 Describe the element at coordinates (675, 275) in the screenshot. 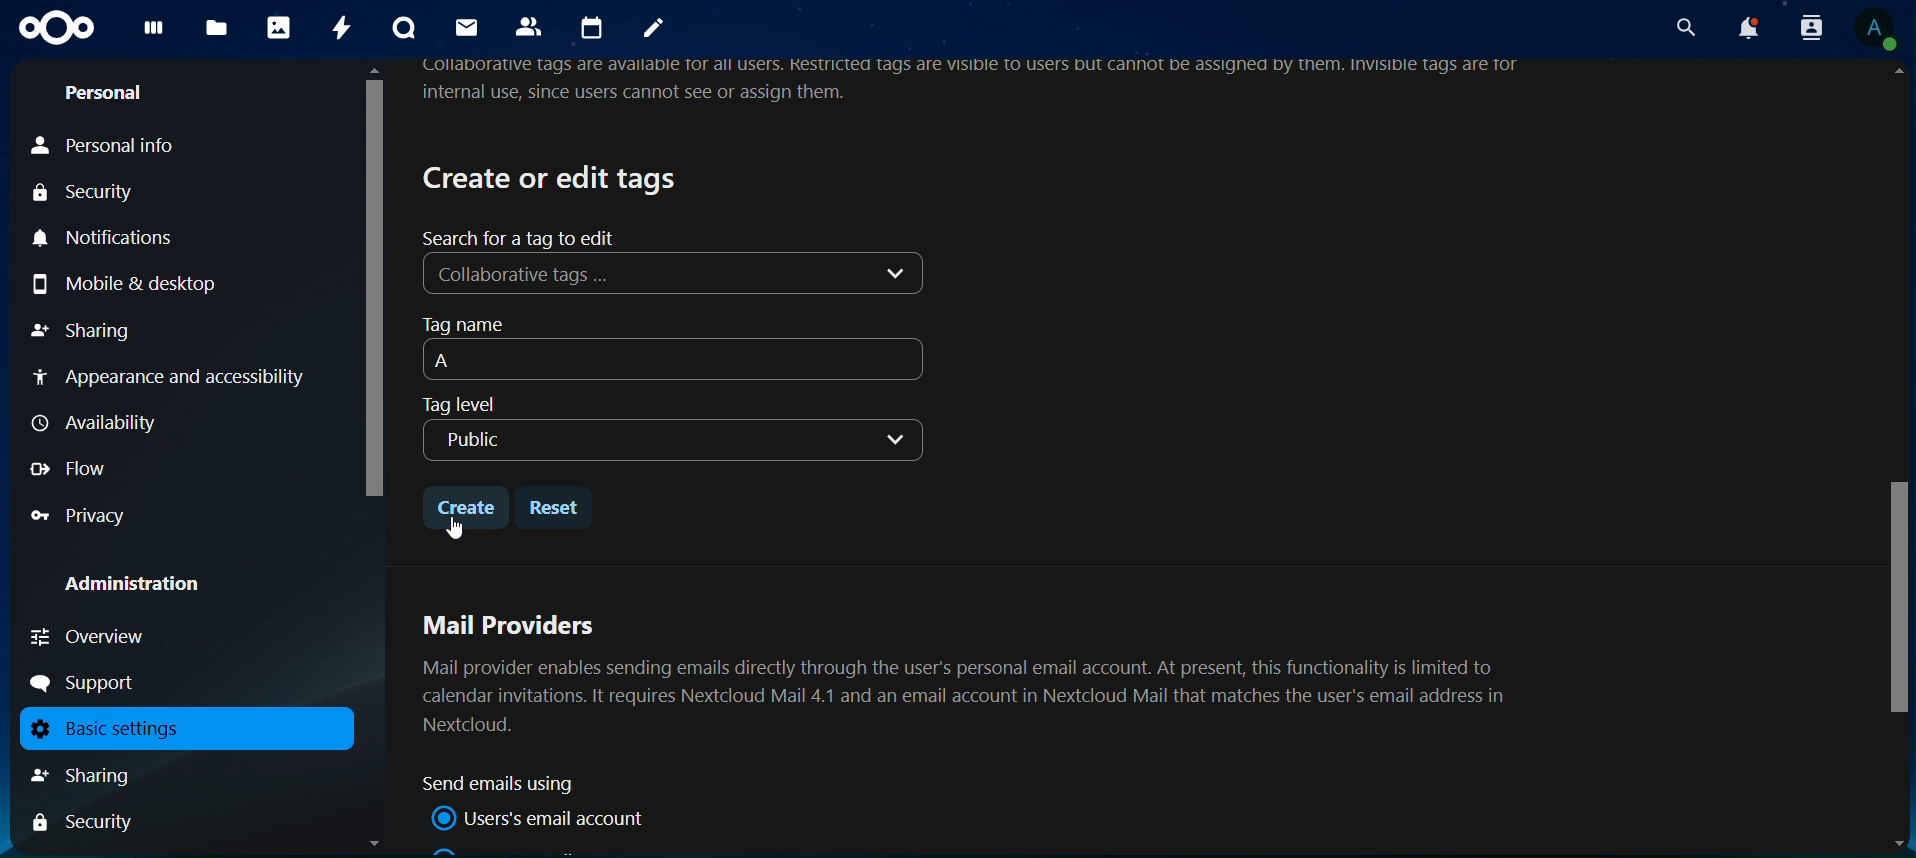

I see `Collaborative tags ... ` at that location.